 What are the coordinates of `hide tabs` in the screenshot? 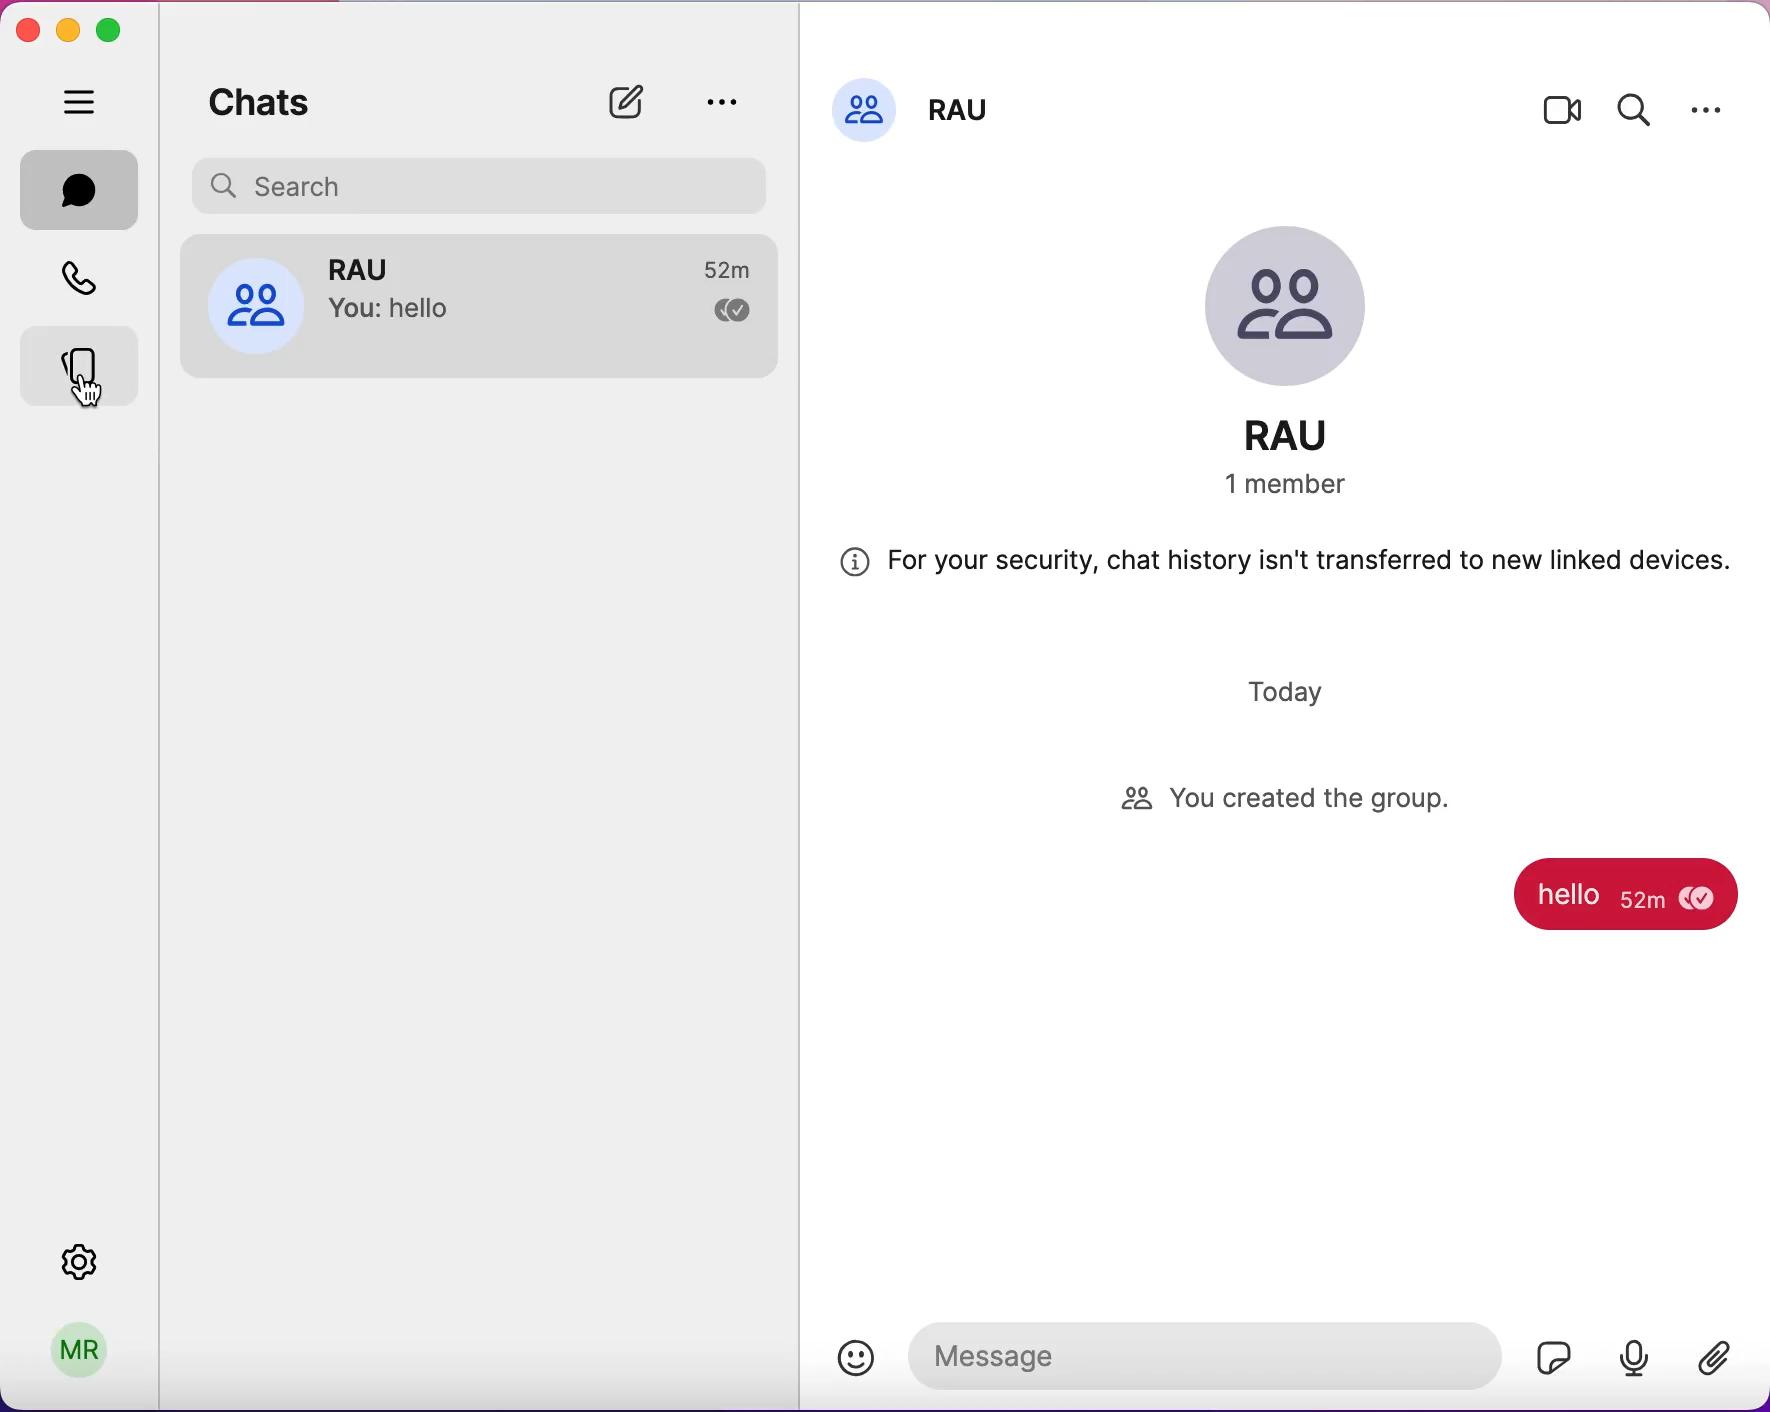 It's located at (84, 106).